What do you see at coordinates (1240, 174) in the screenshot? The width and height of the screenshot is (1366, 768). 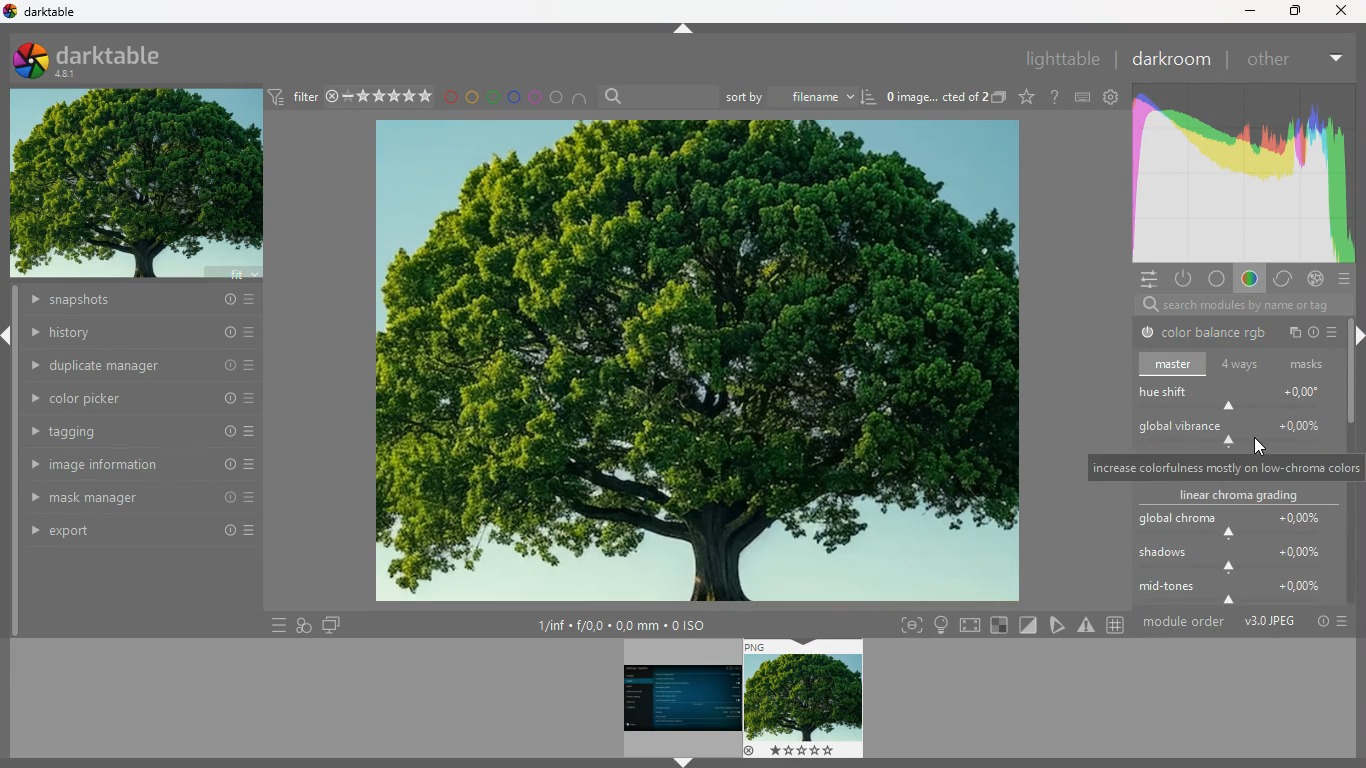 I see `gradient` at bounding box center [1240, 174].